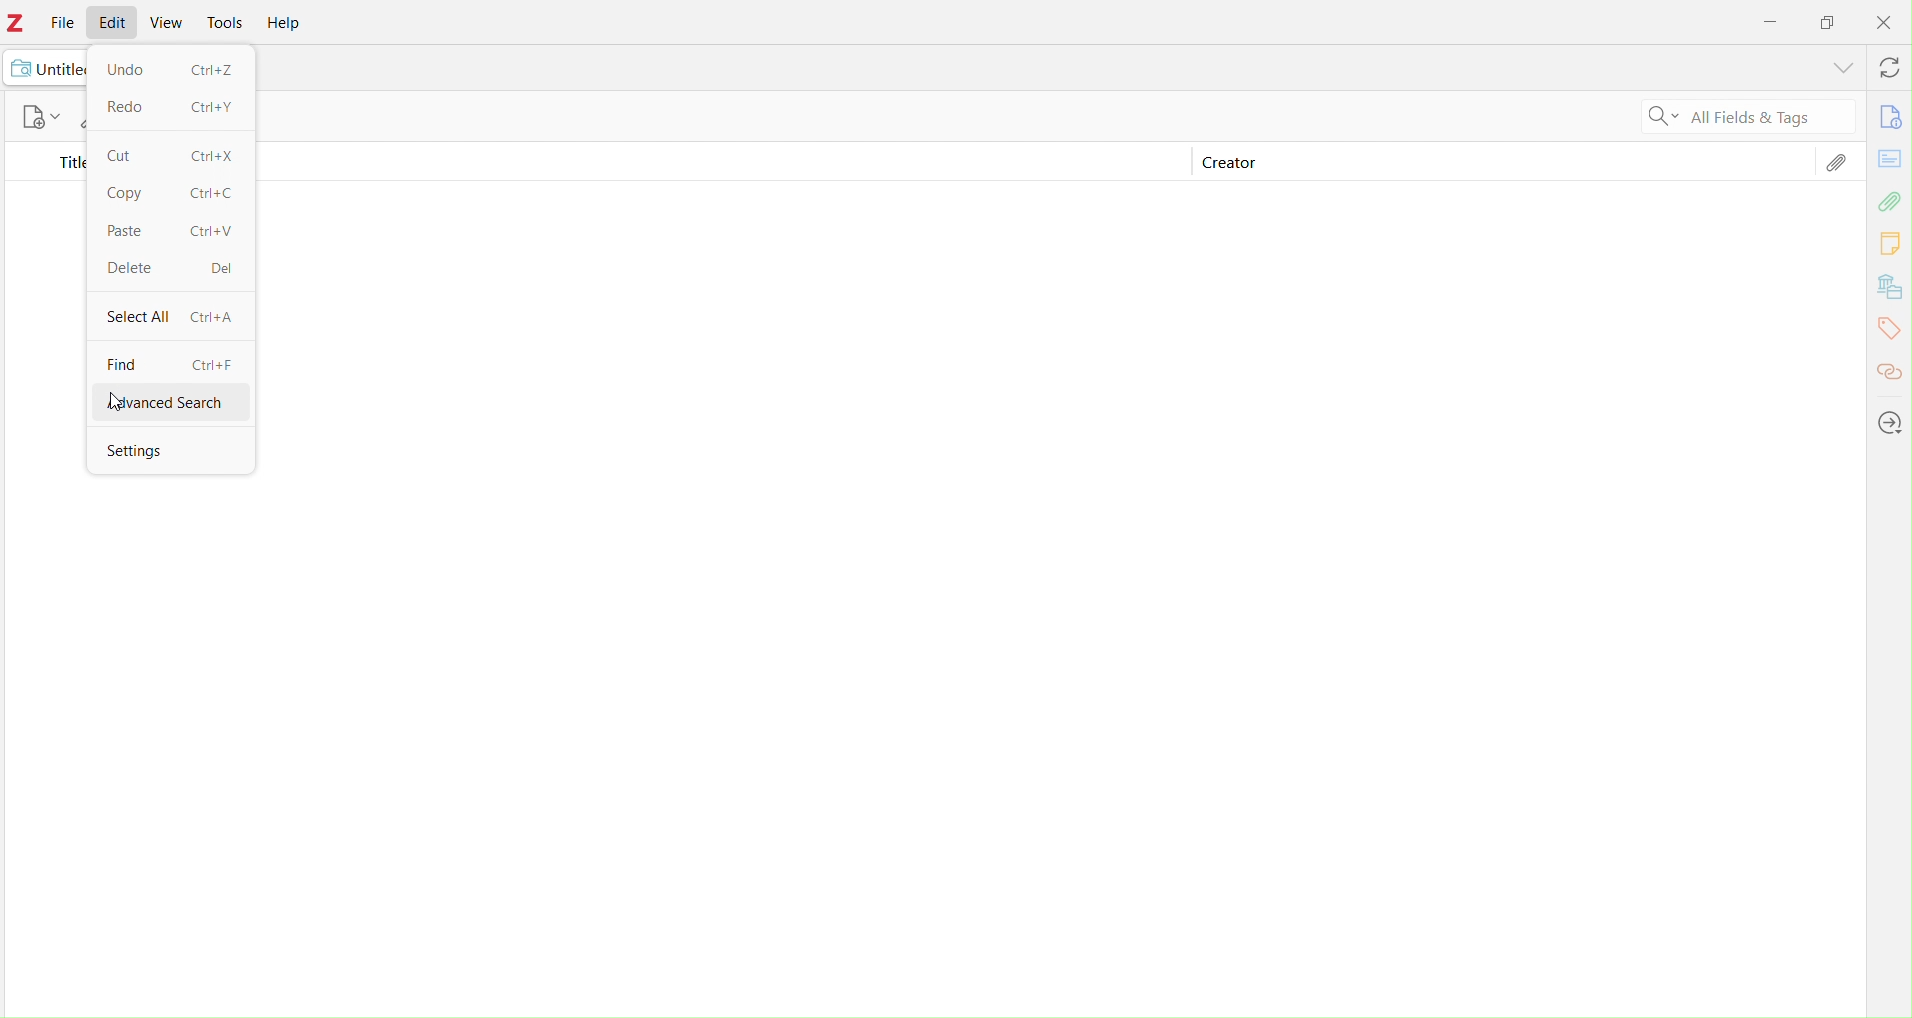 Image resolution: width=1912 pixels, height=1018 pixels. Describe the element at coordinates (140, 455) in the screenshot. I see `Settings` at that location.